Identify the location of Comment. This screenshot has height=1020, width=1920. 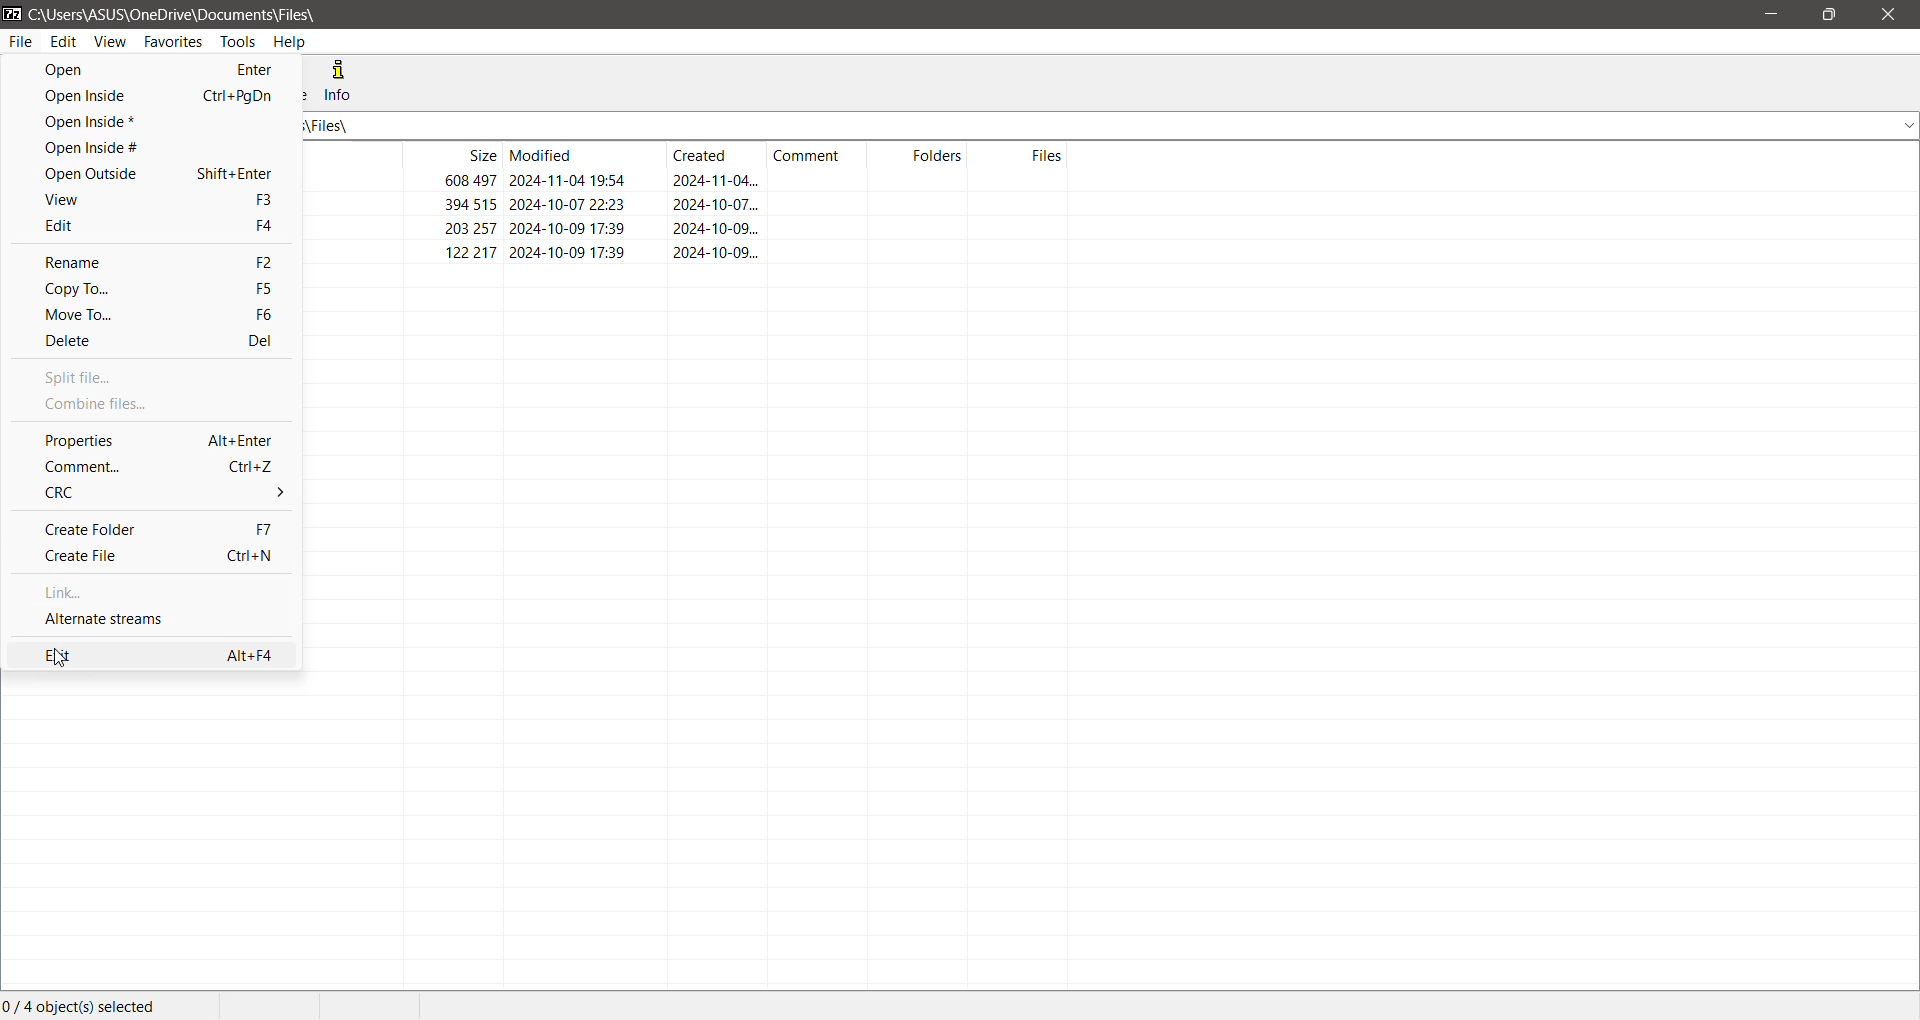
(163, 466).